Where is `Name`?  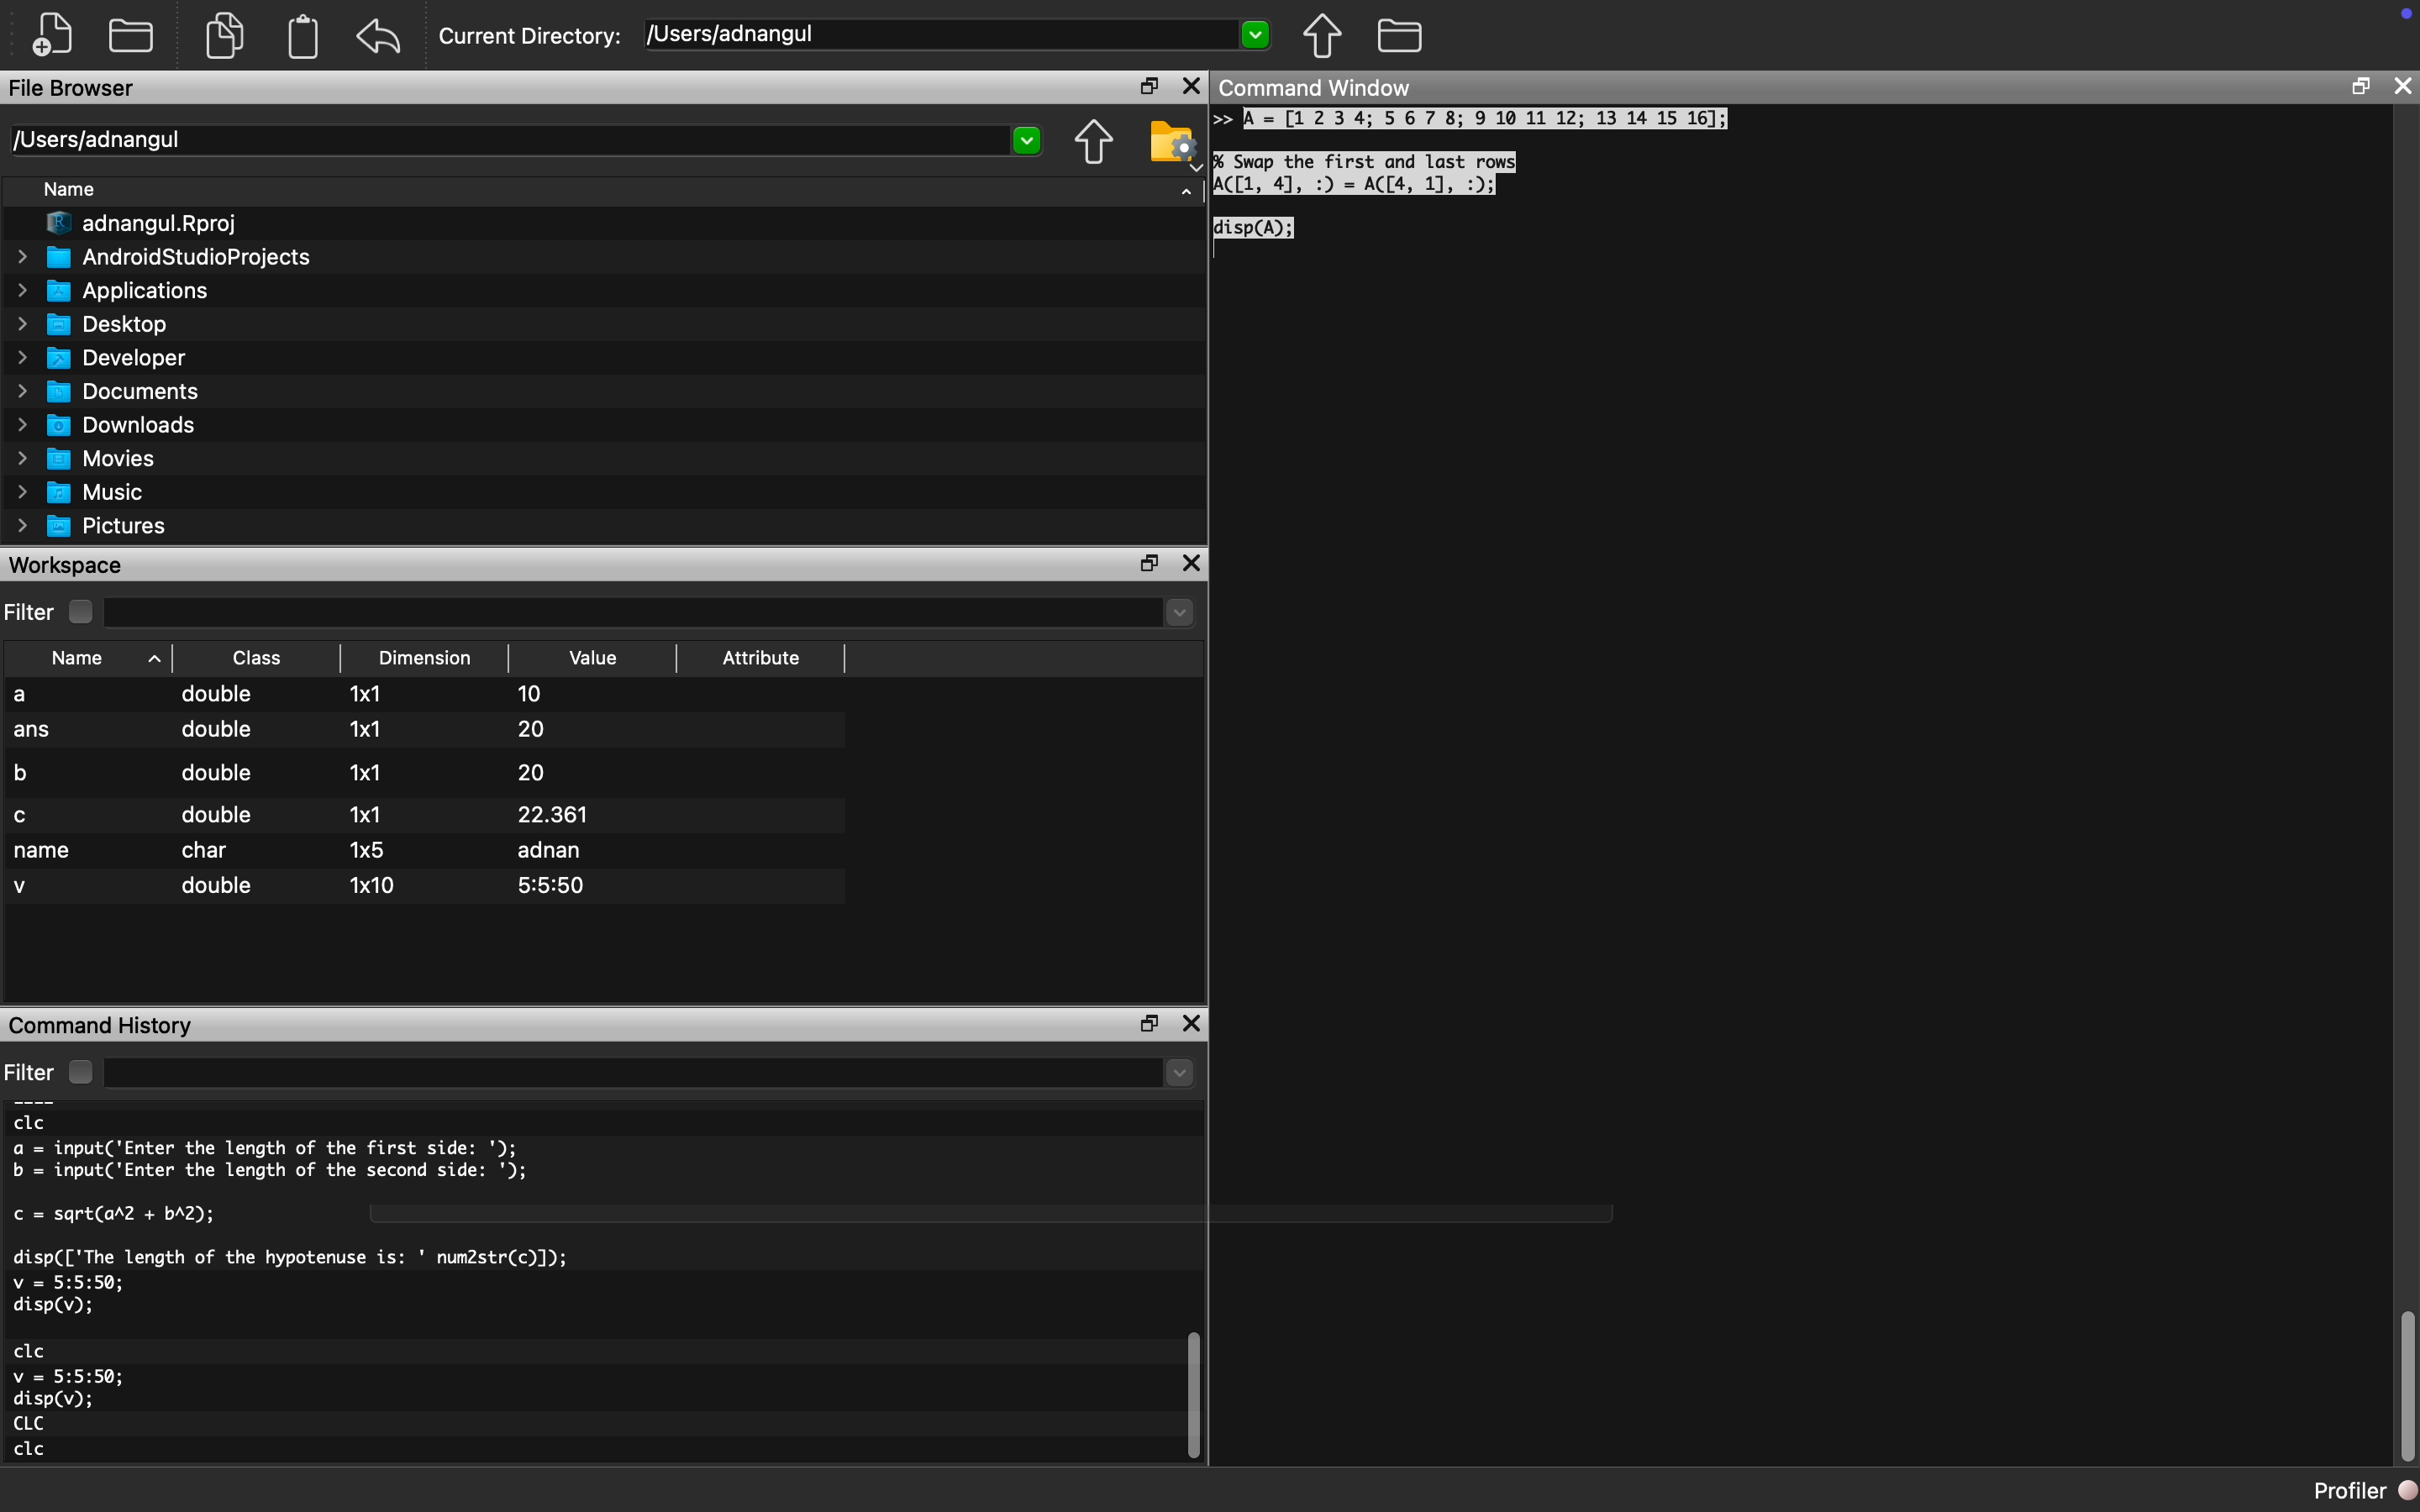
Name is located at coordinates (74, 189).